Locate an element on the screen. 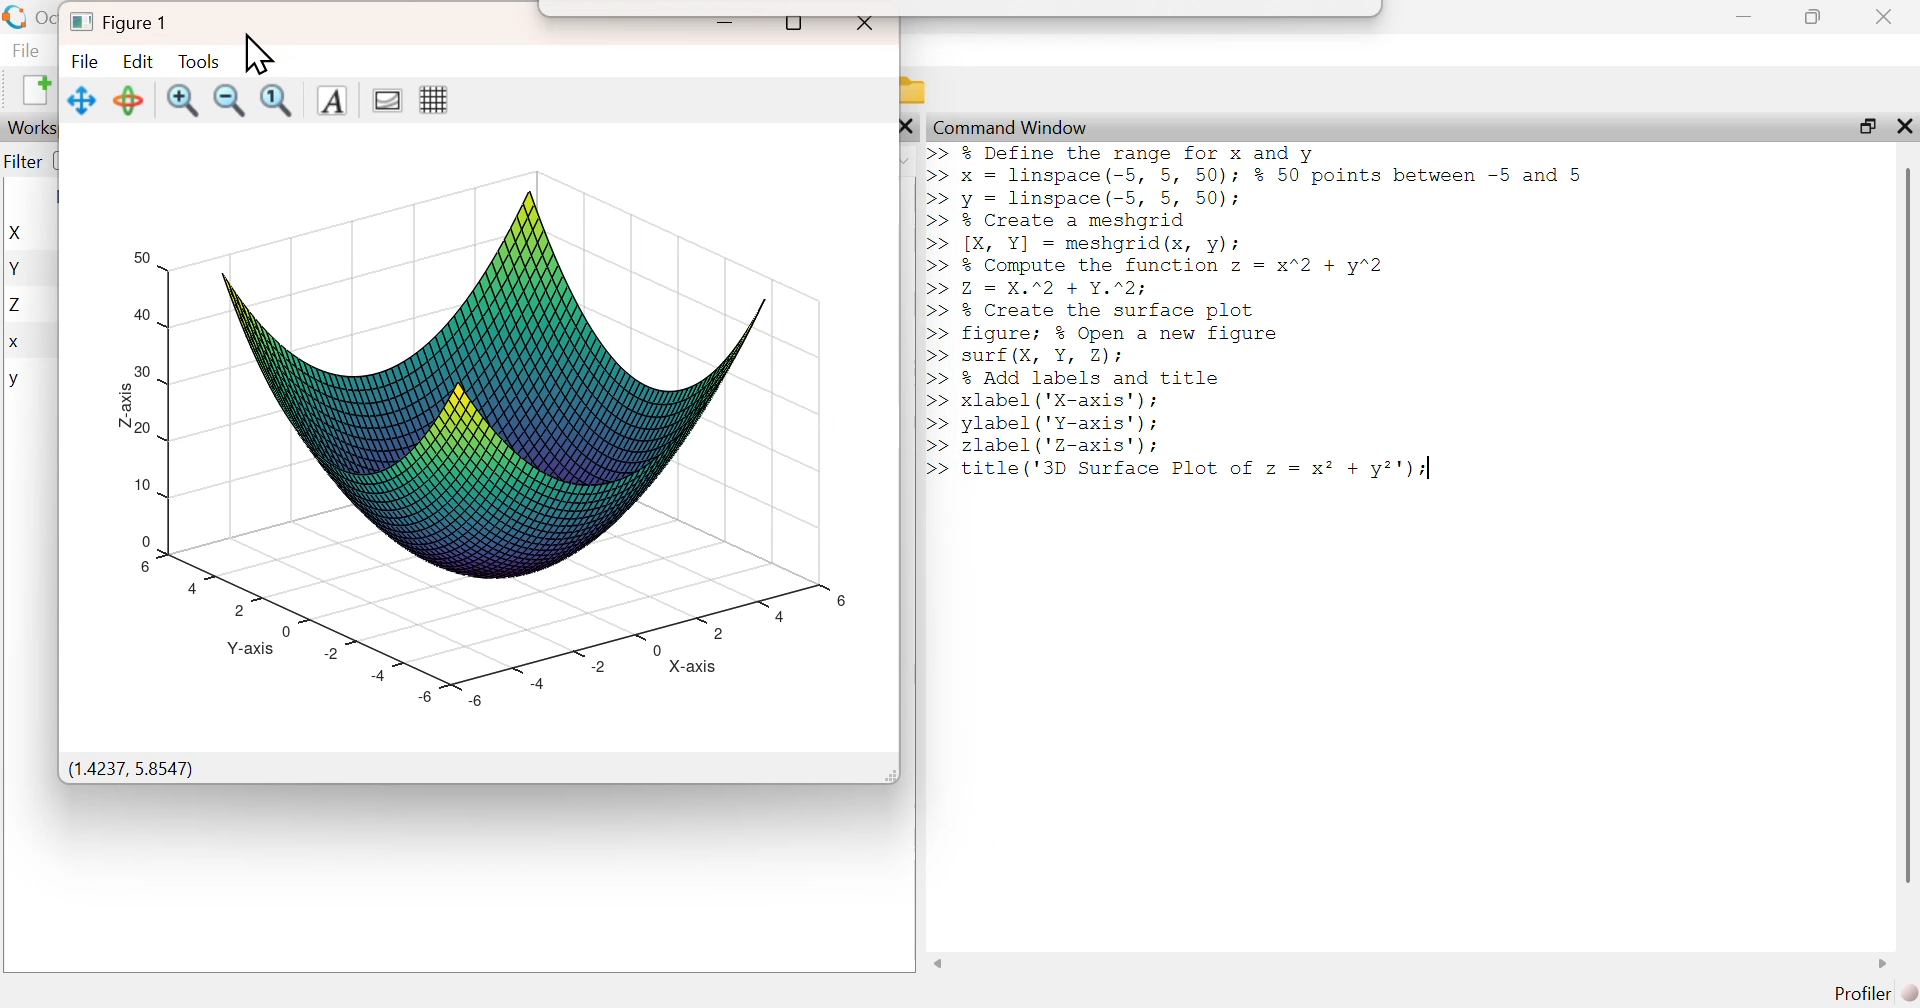 The height and width of the screenshot is (1008, 1920). scroll left is located at coordinates (939, 963).